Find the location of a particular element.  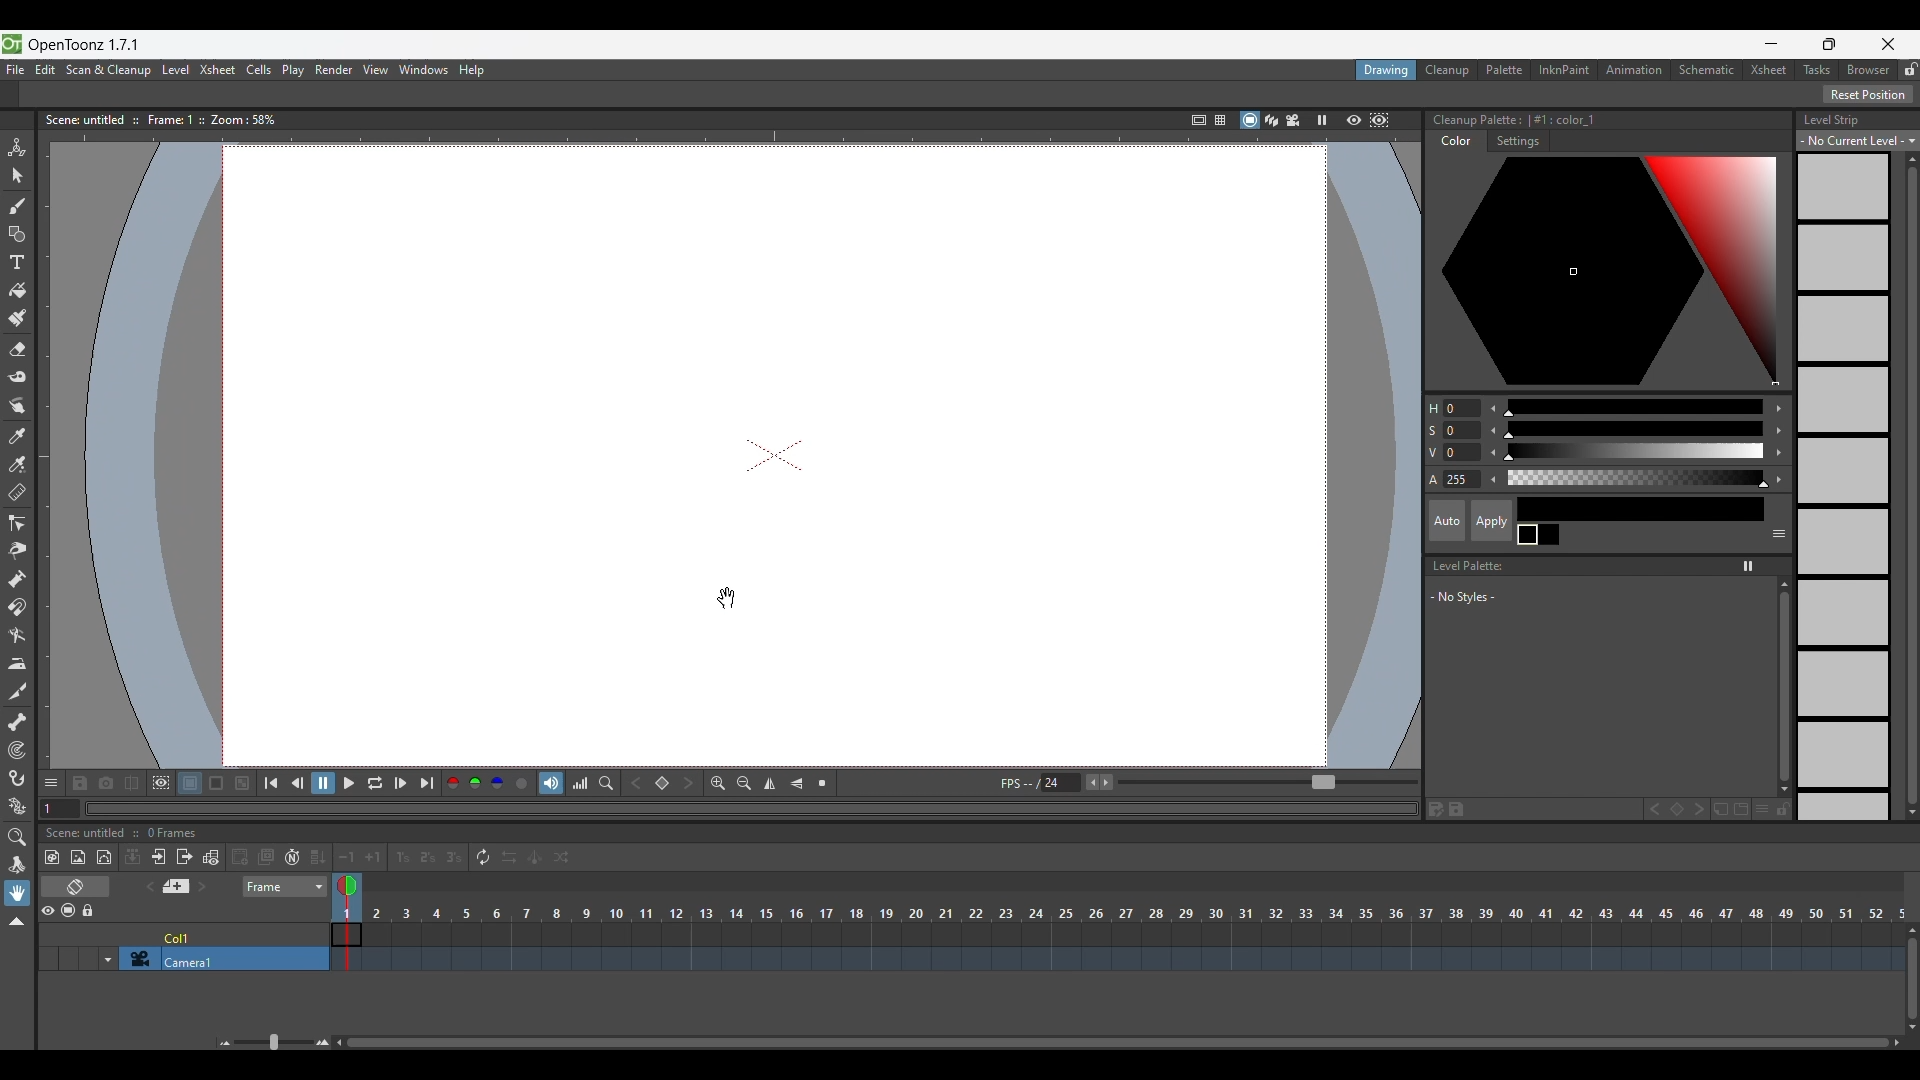

Show/Hide each icon in the toolbar is located at coordinates (51, 783).